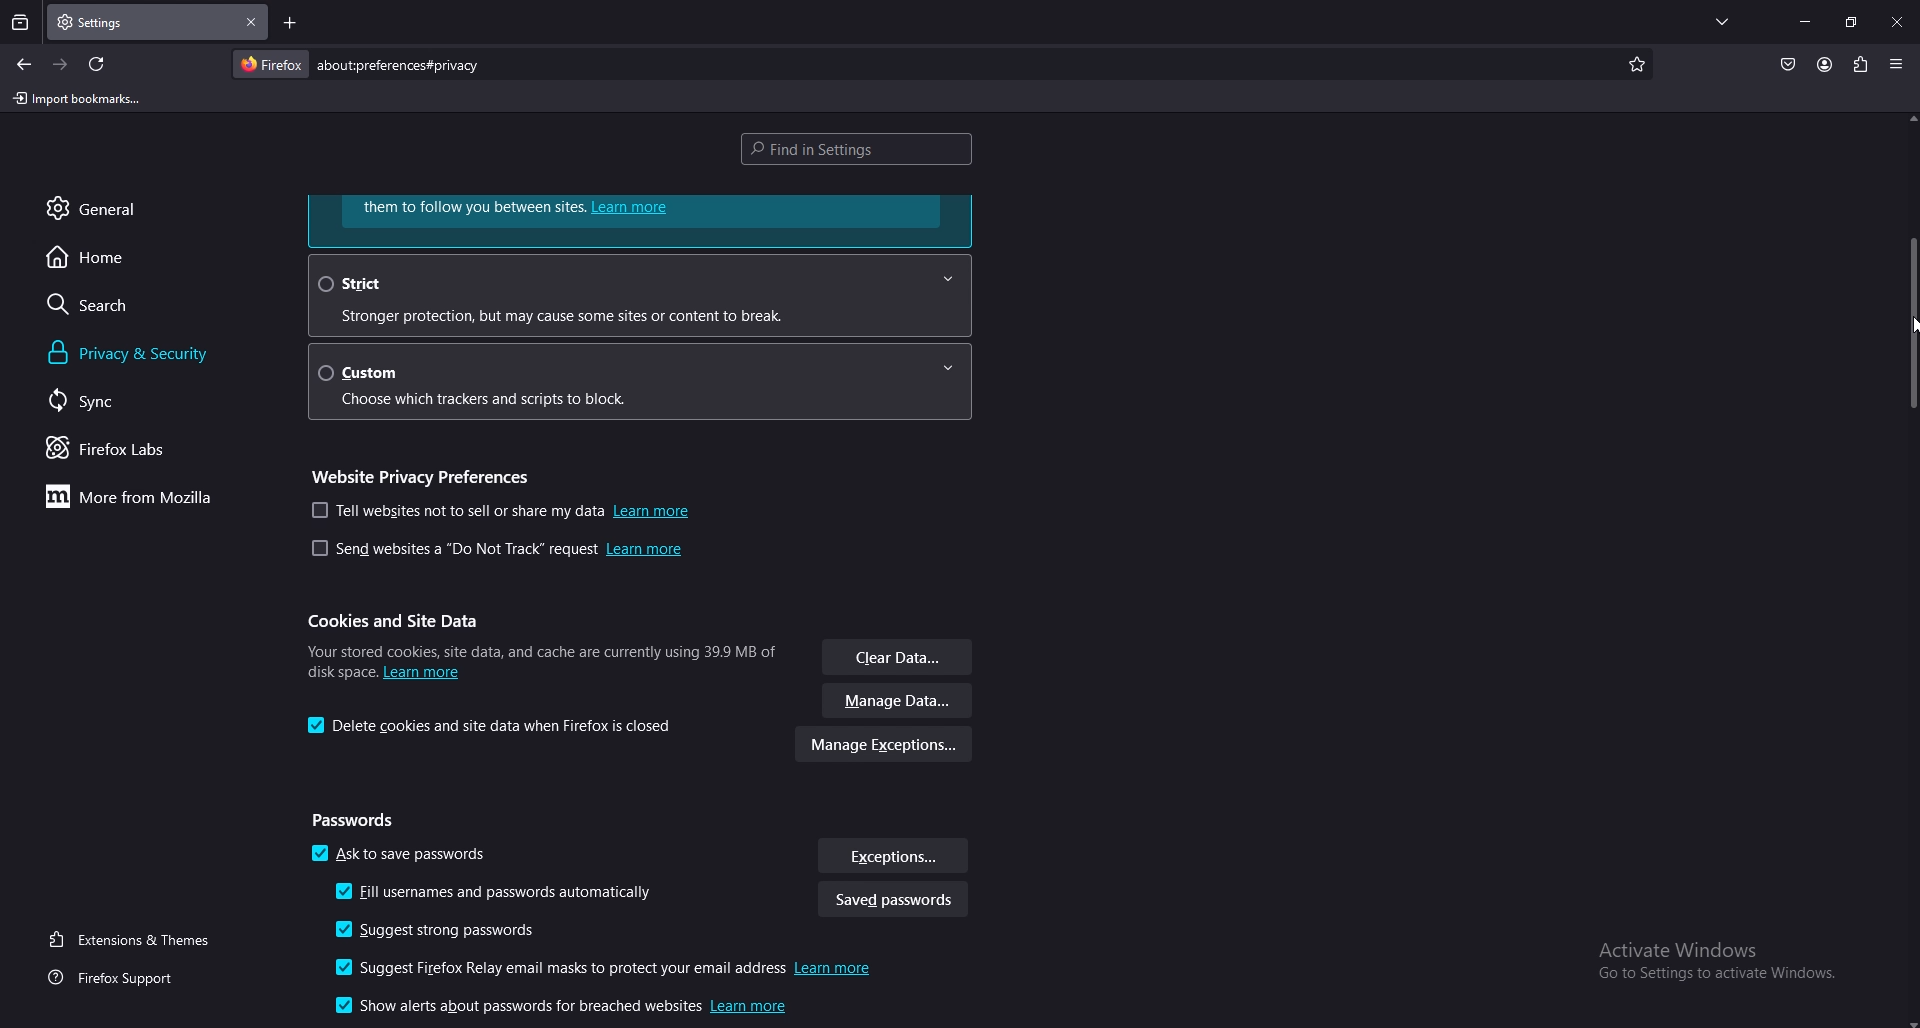  What do you see at coordinates (25, 65) in the screenshot?
I see `backward` at bounding box center [25, 65].